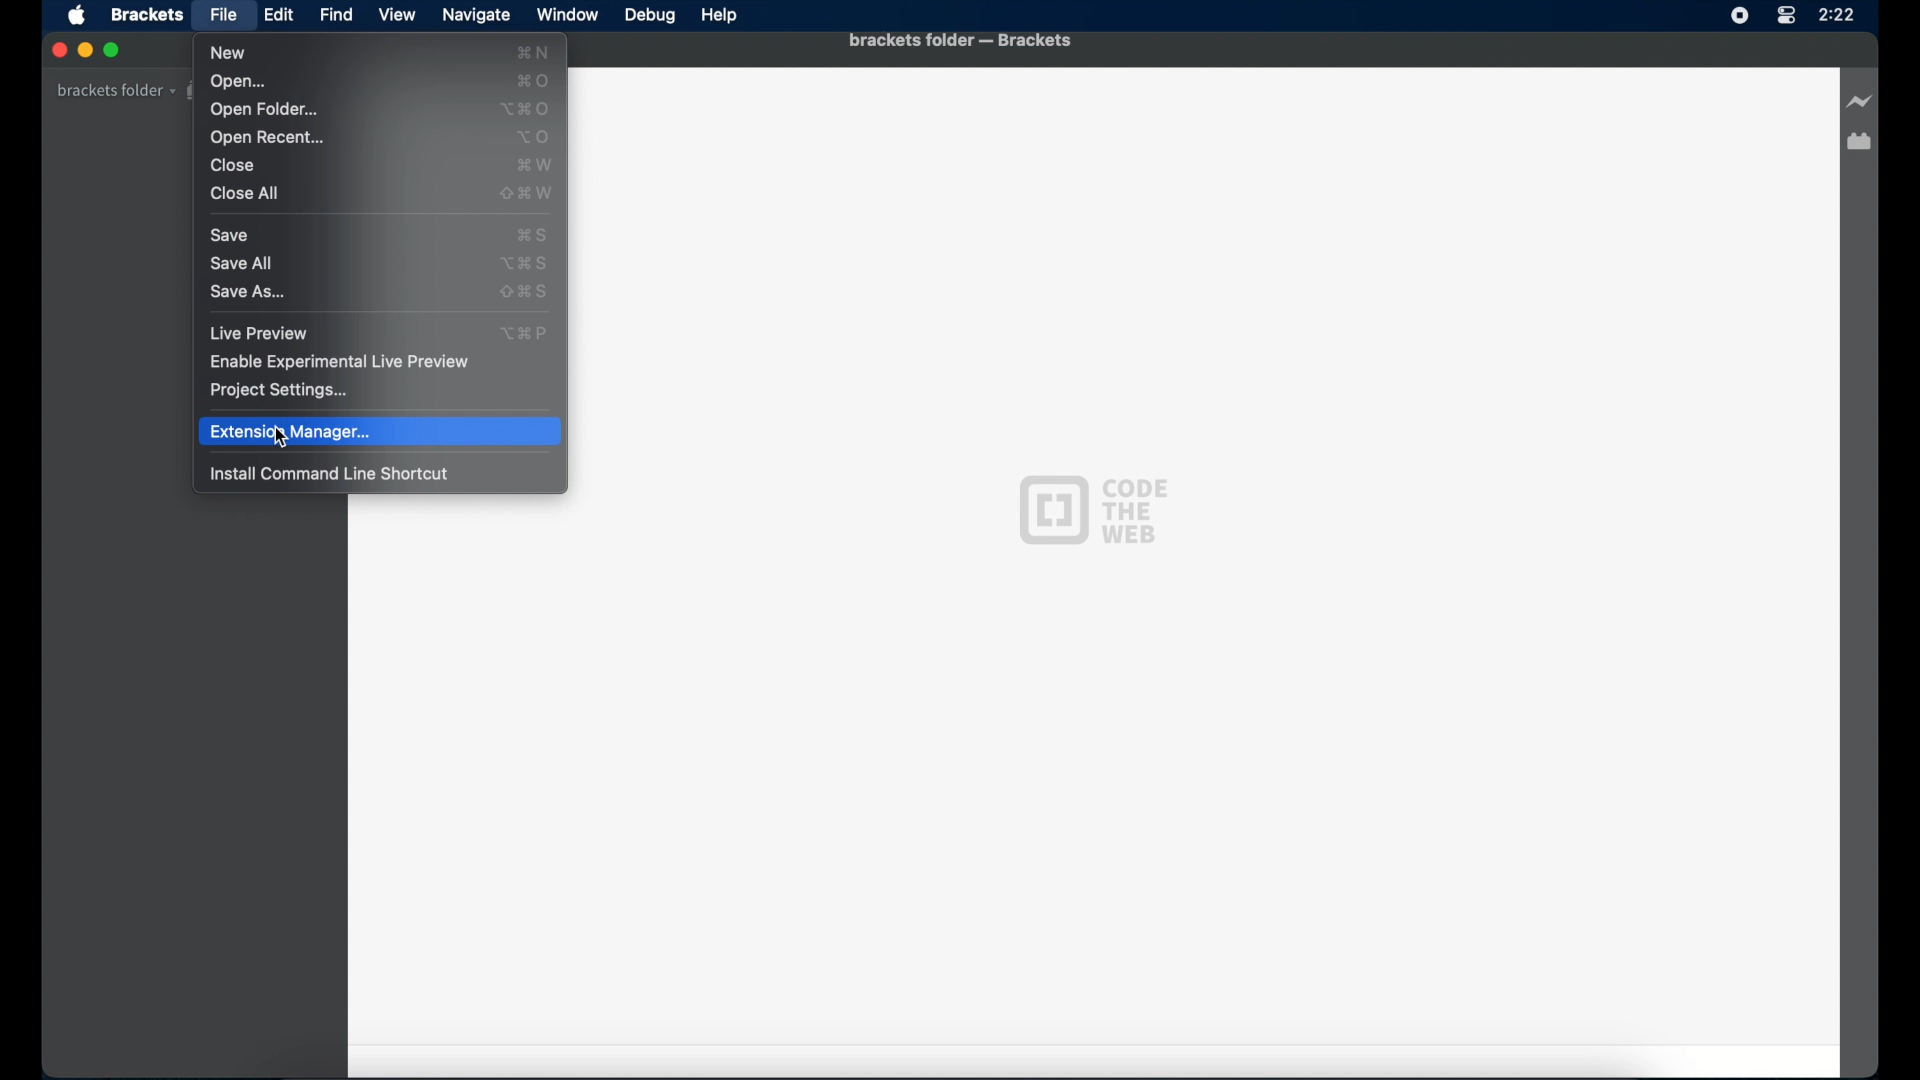 The image size is (1920, 1080). Describe the element at coordinates (524, 292) in the screenshot. I see `save as shortcut` at that location.